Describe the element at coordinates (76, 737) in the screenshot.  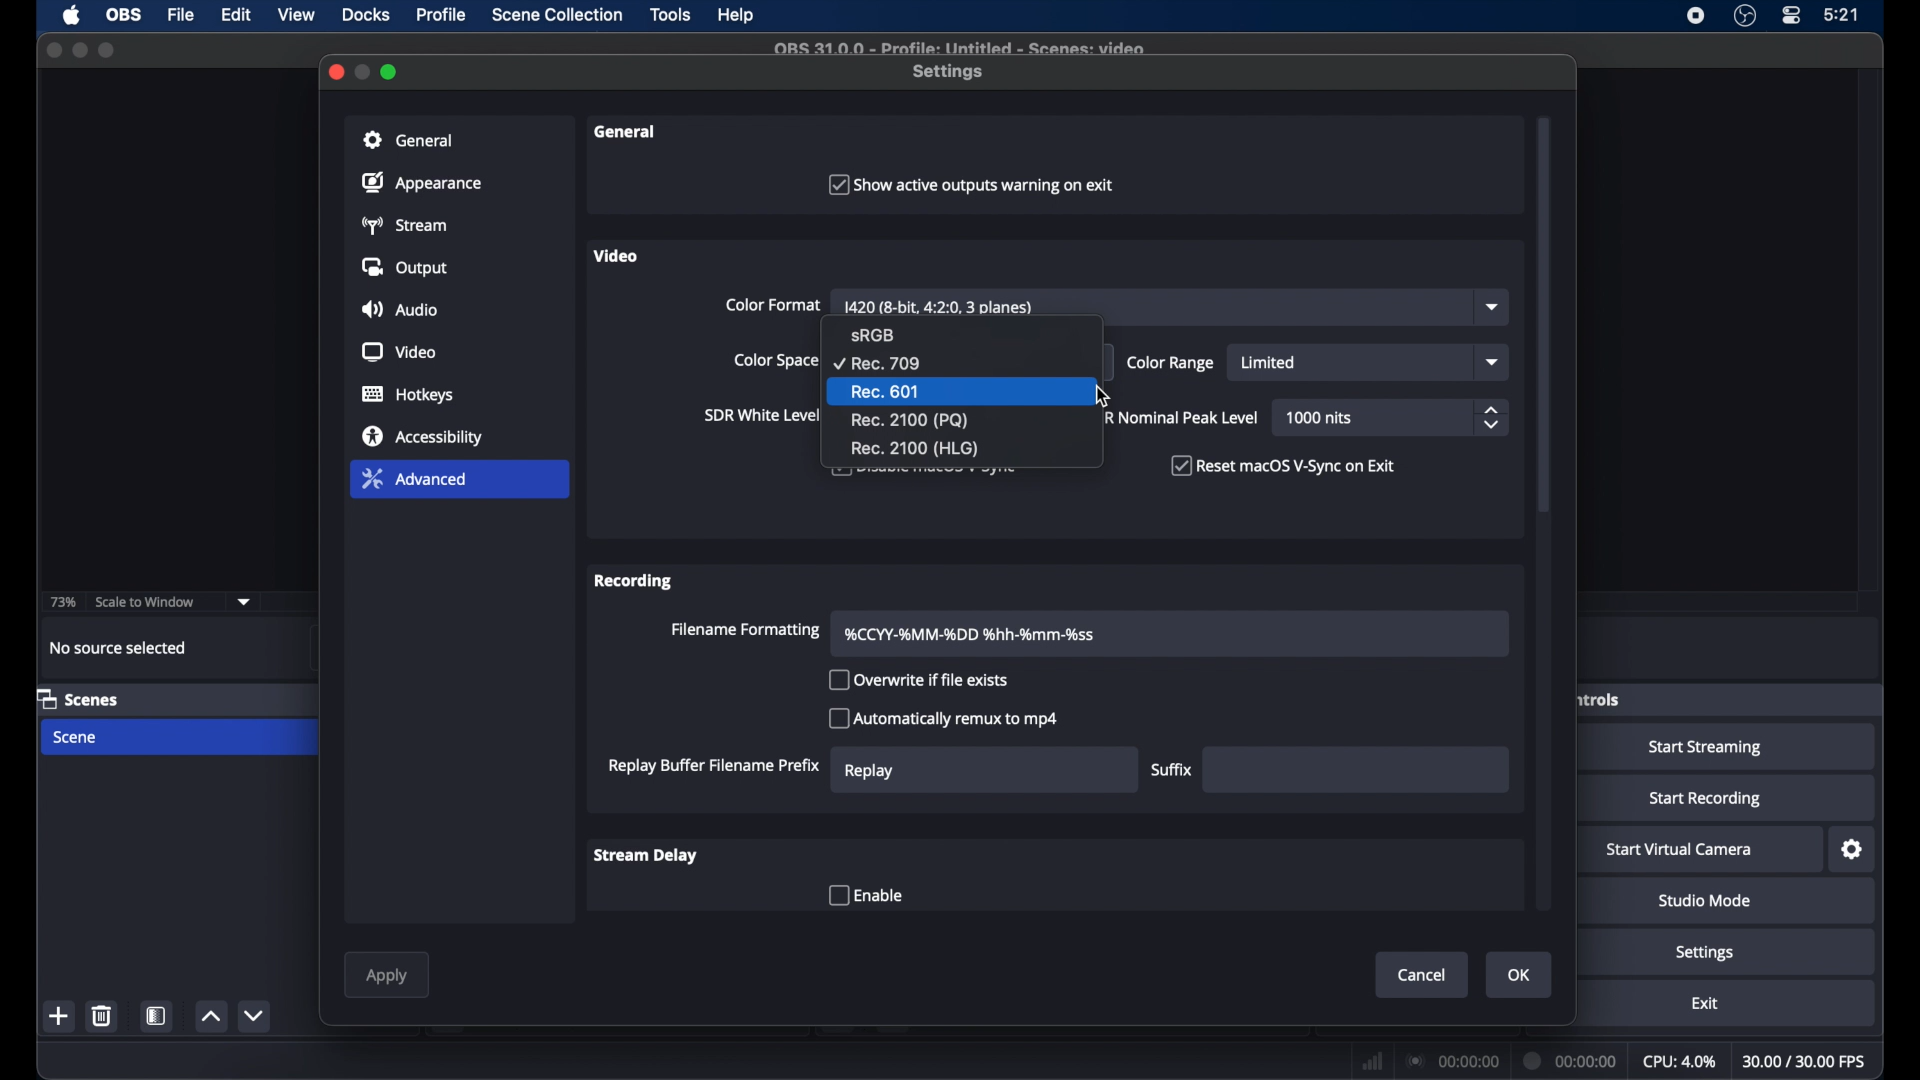
I see `scene` at that location.